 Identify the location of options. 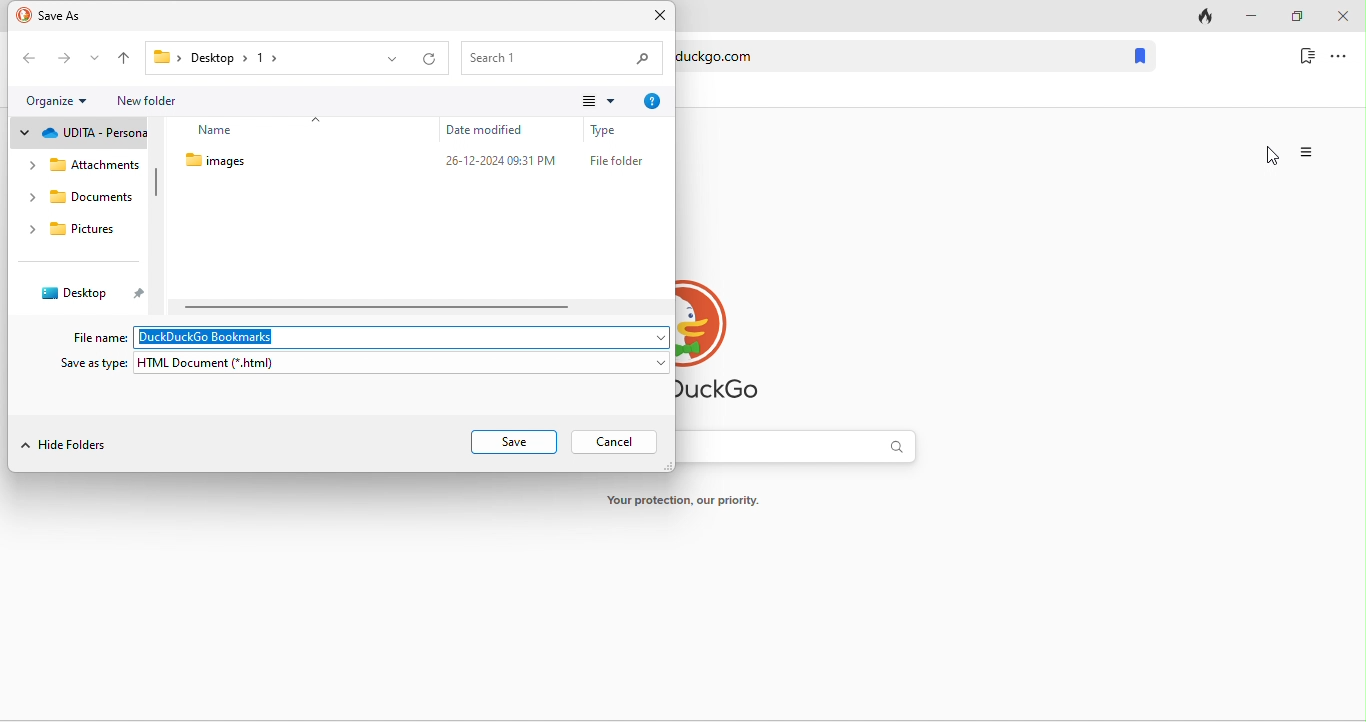
(1345, 57).